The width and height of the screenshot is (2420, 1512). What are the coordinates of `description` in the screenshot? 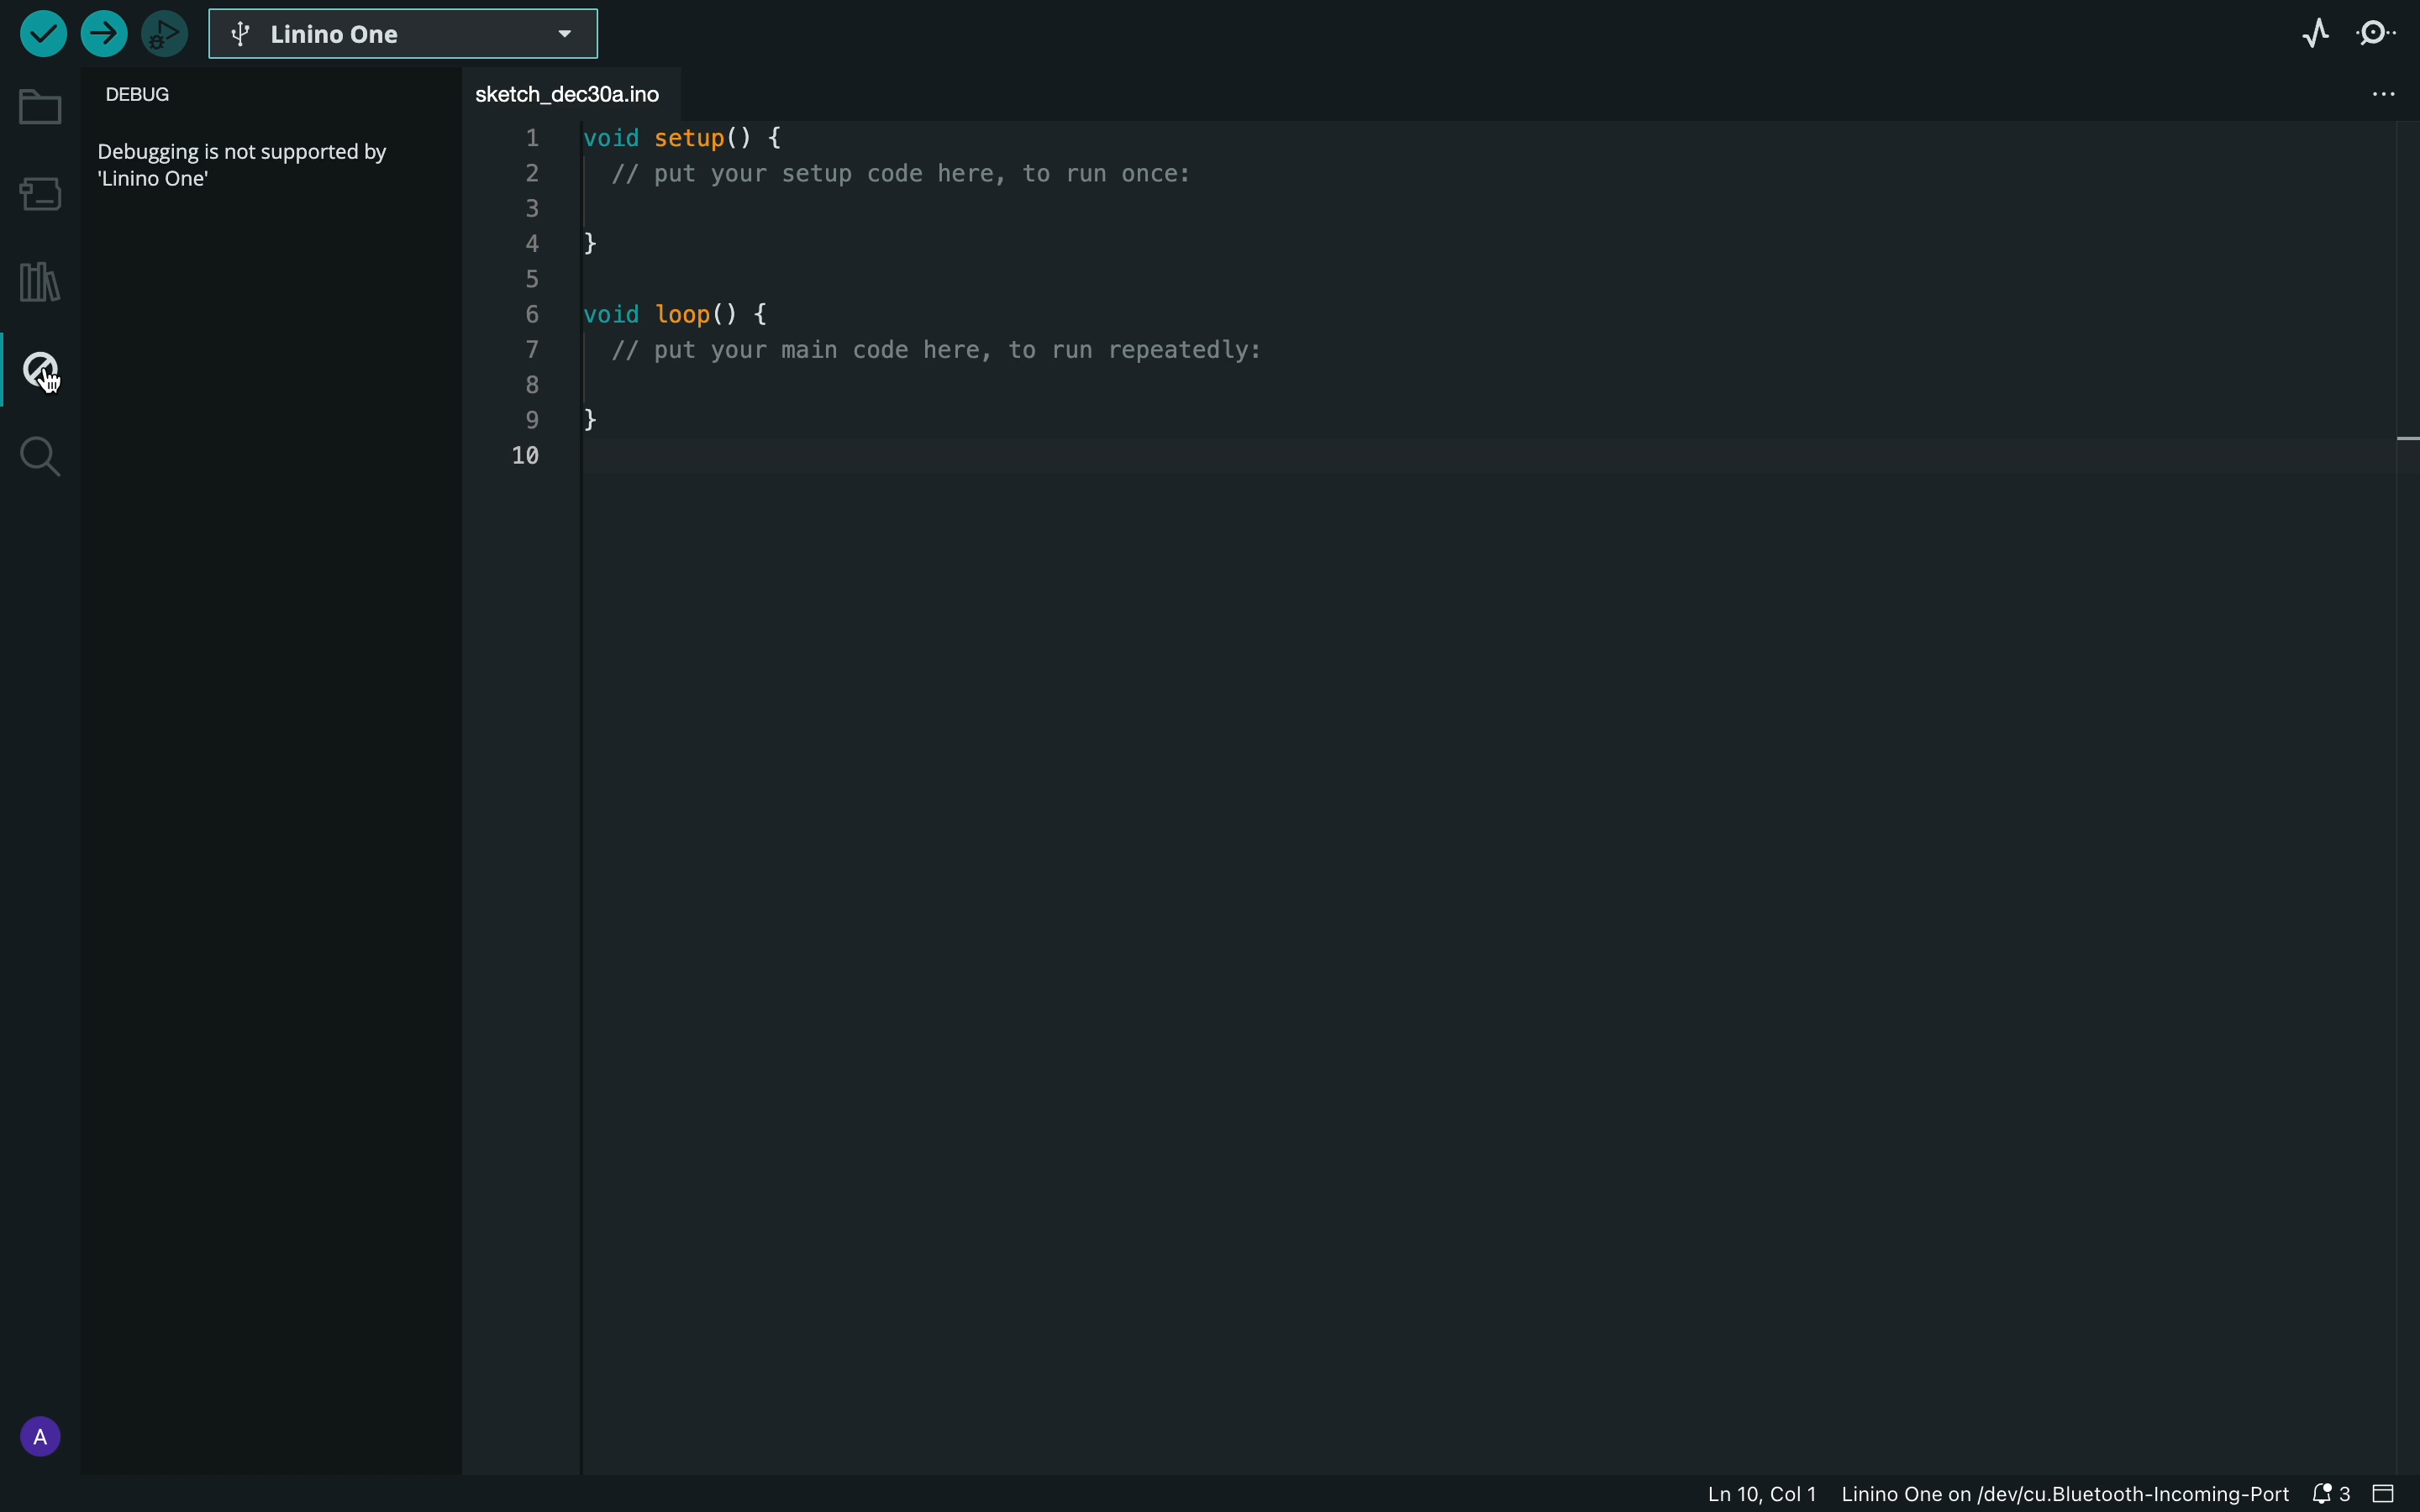 It's located at (262, 170).